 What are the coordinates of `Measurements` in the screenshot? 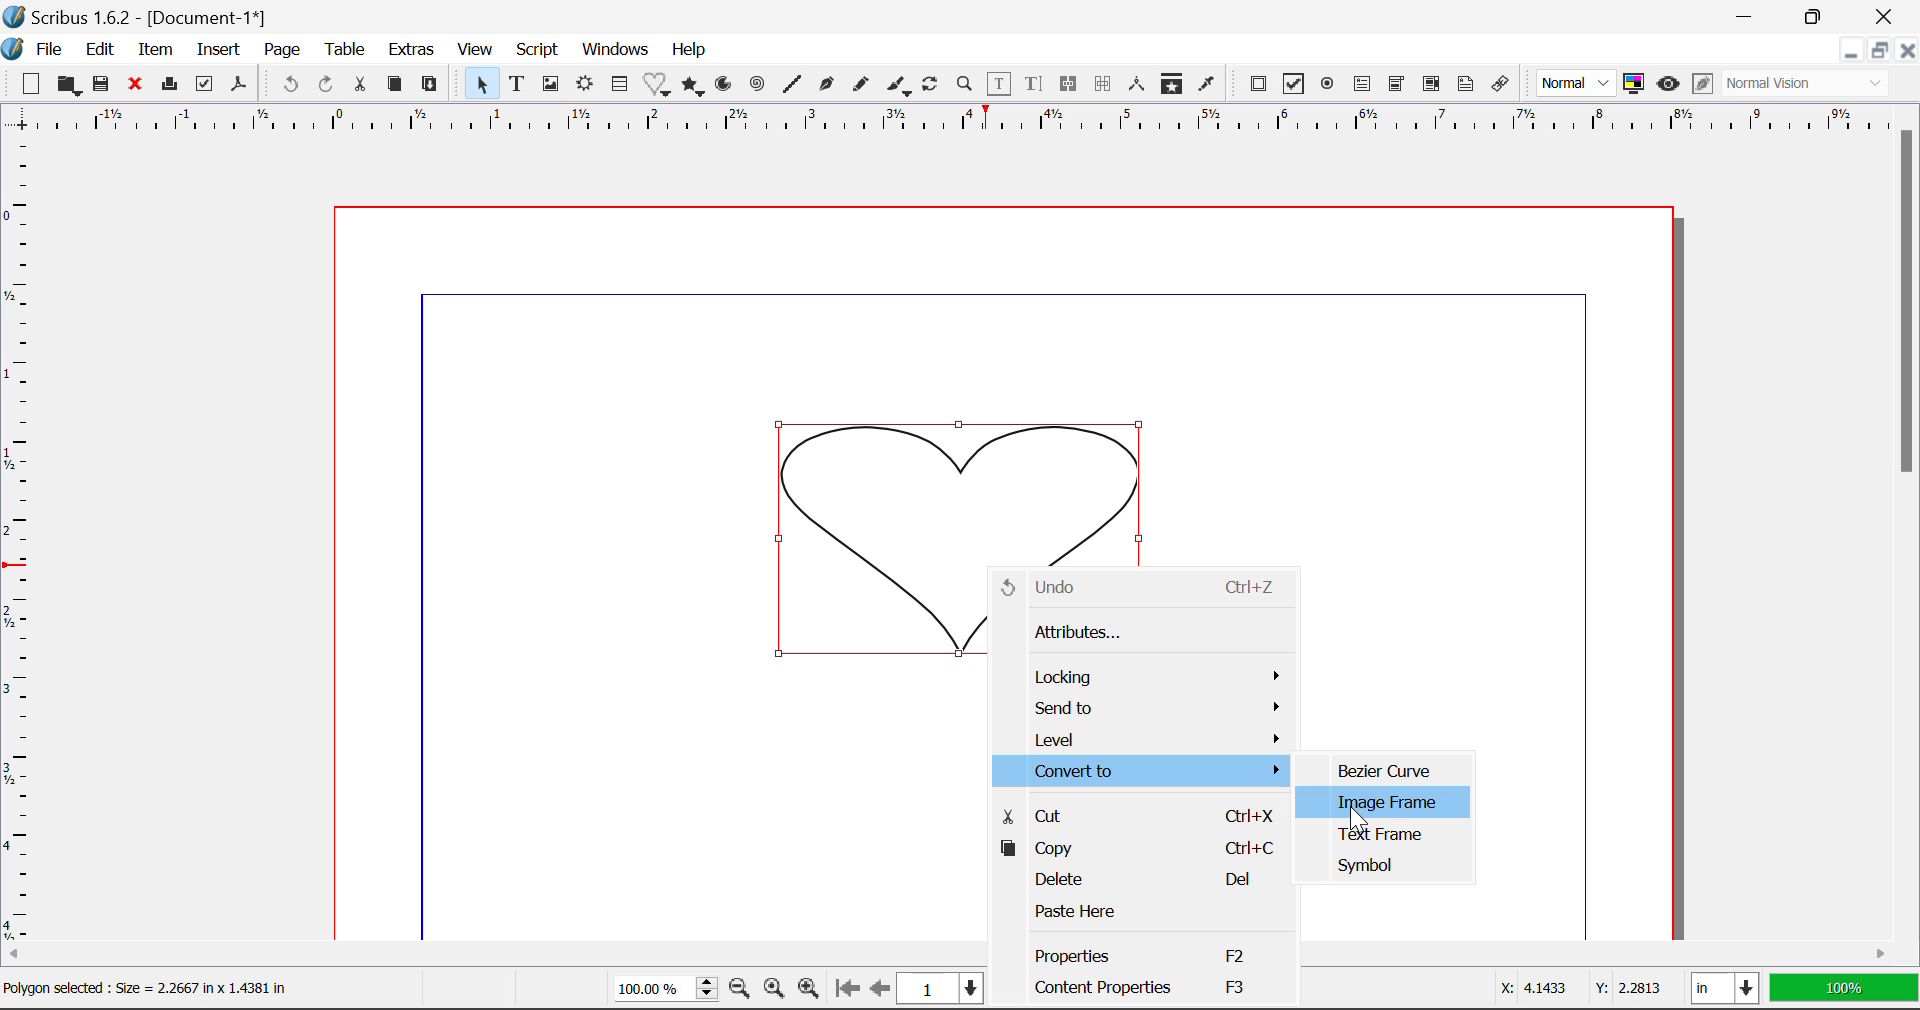 It's located at (1139, 85).